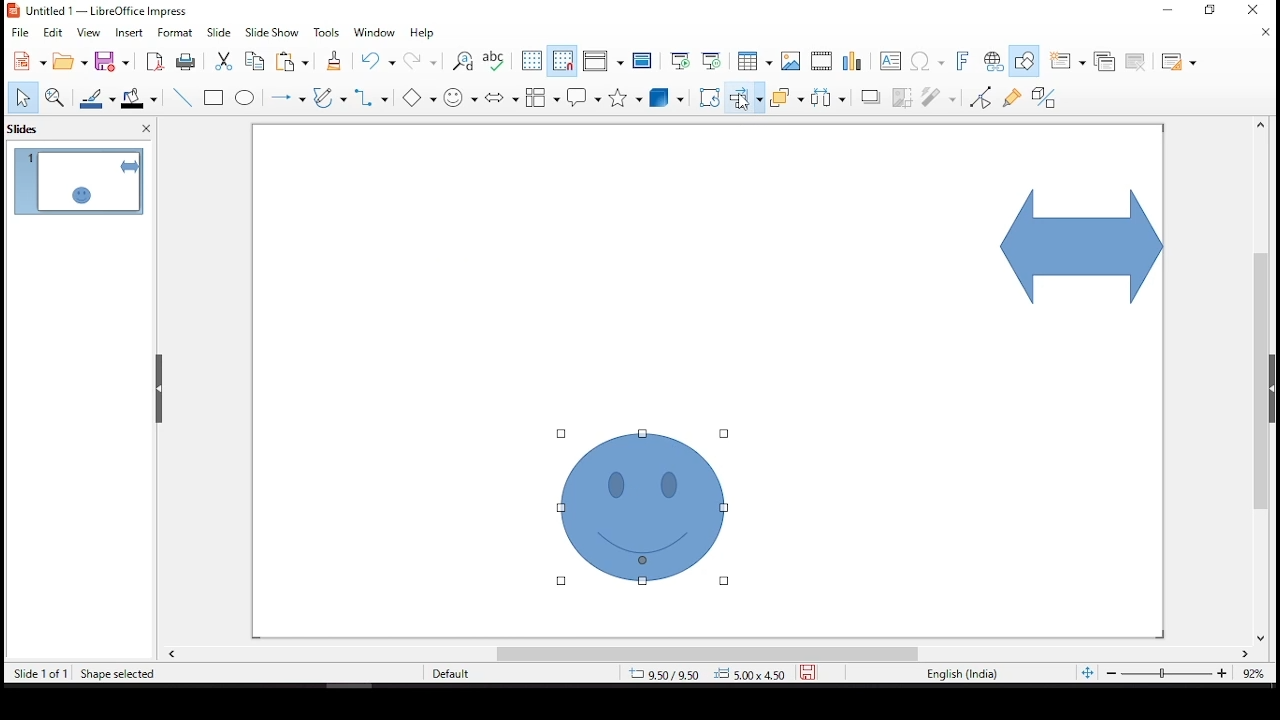 This screenshot has width=1280, height=720. I want to click on close pane, so click(148, 128).